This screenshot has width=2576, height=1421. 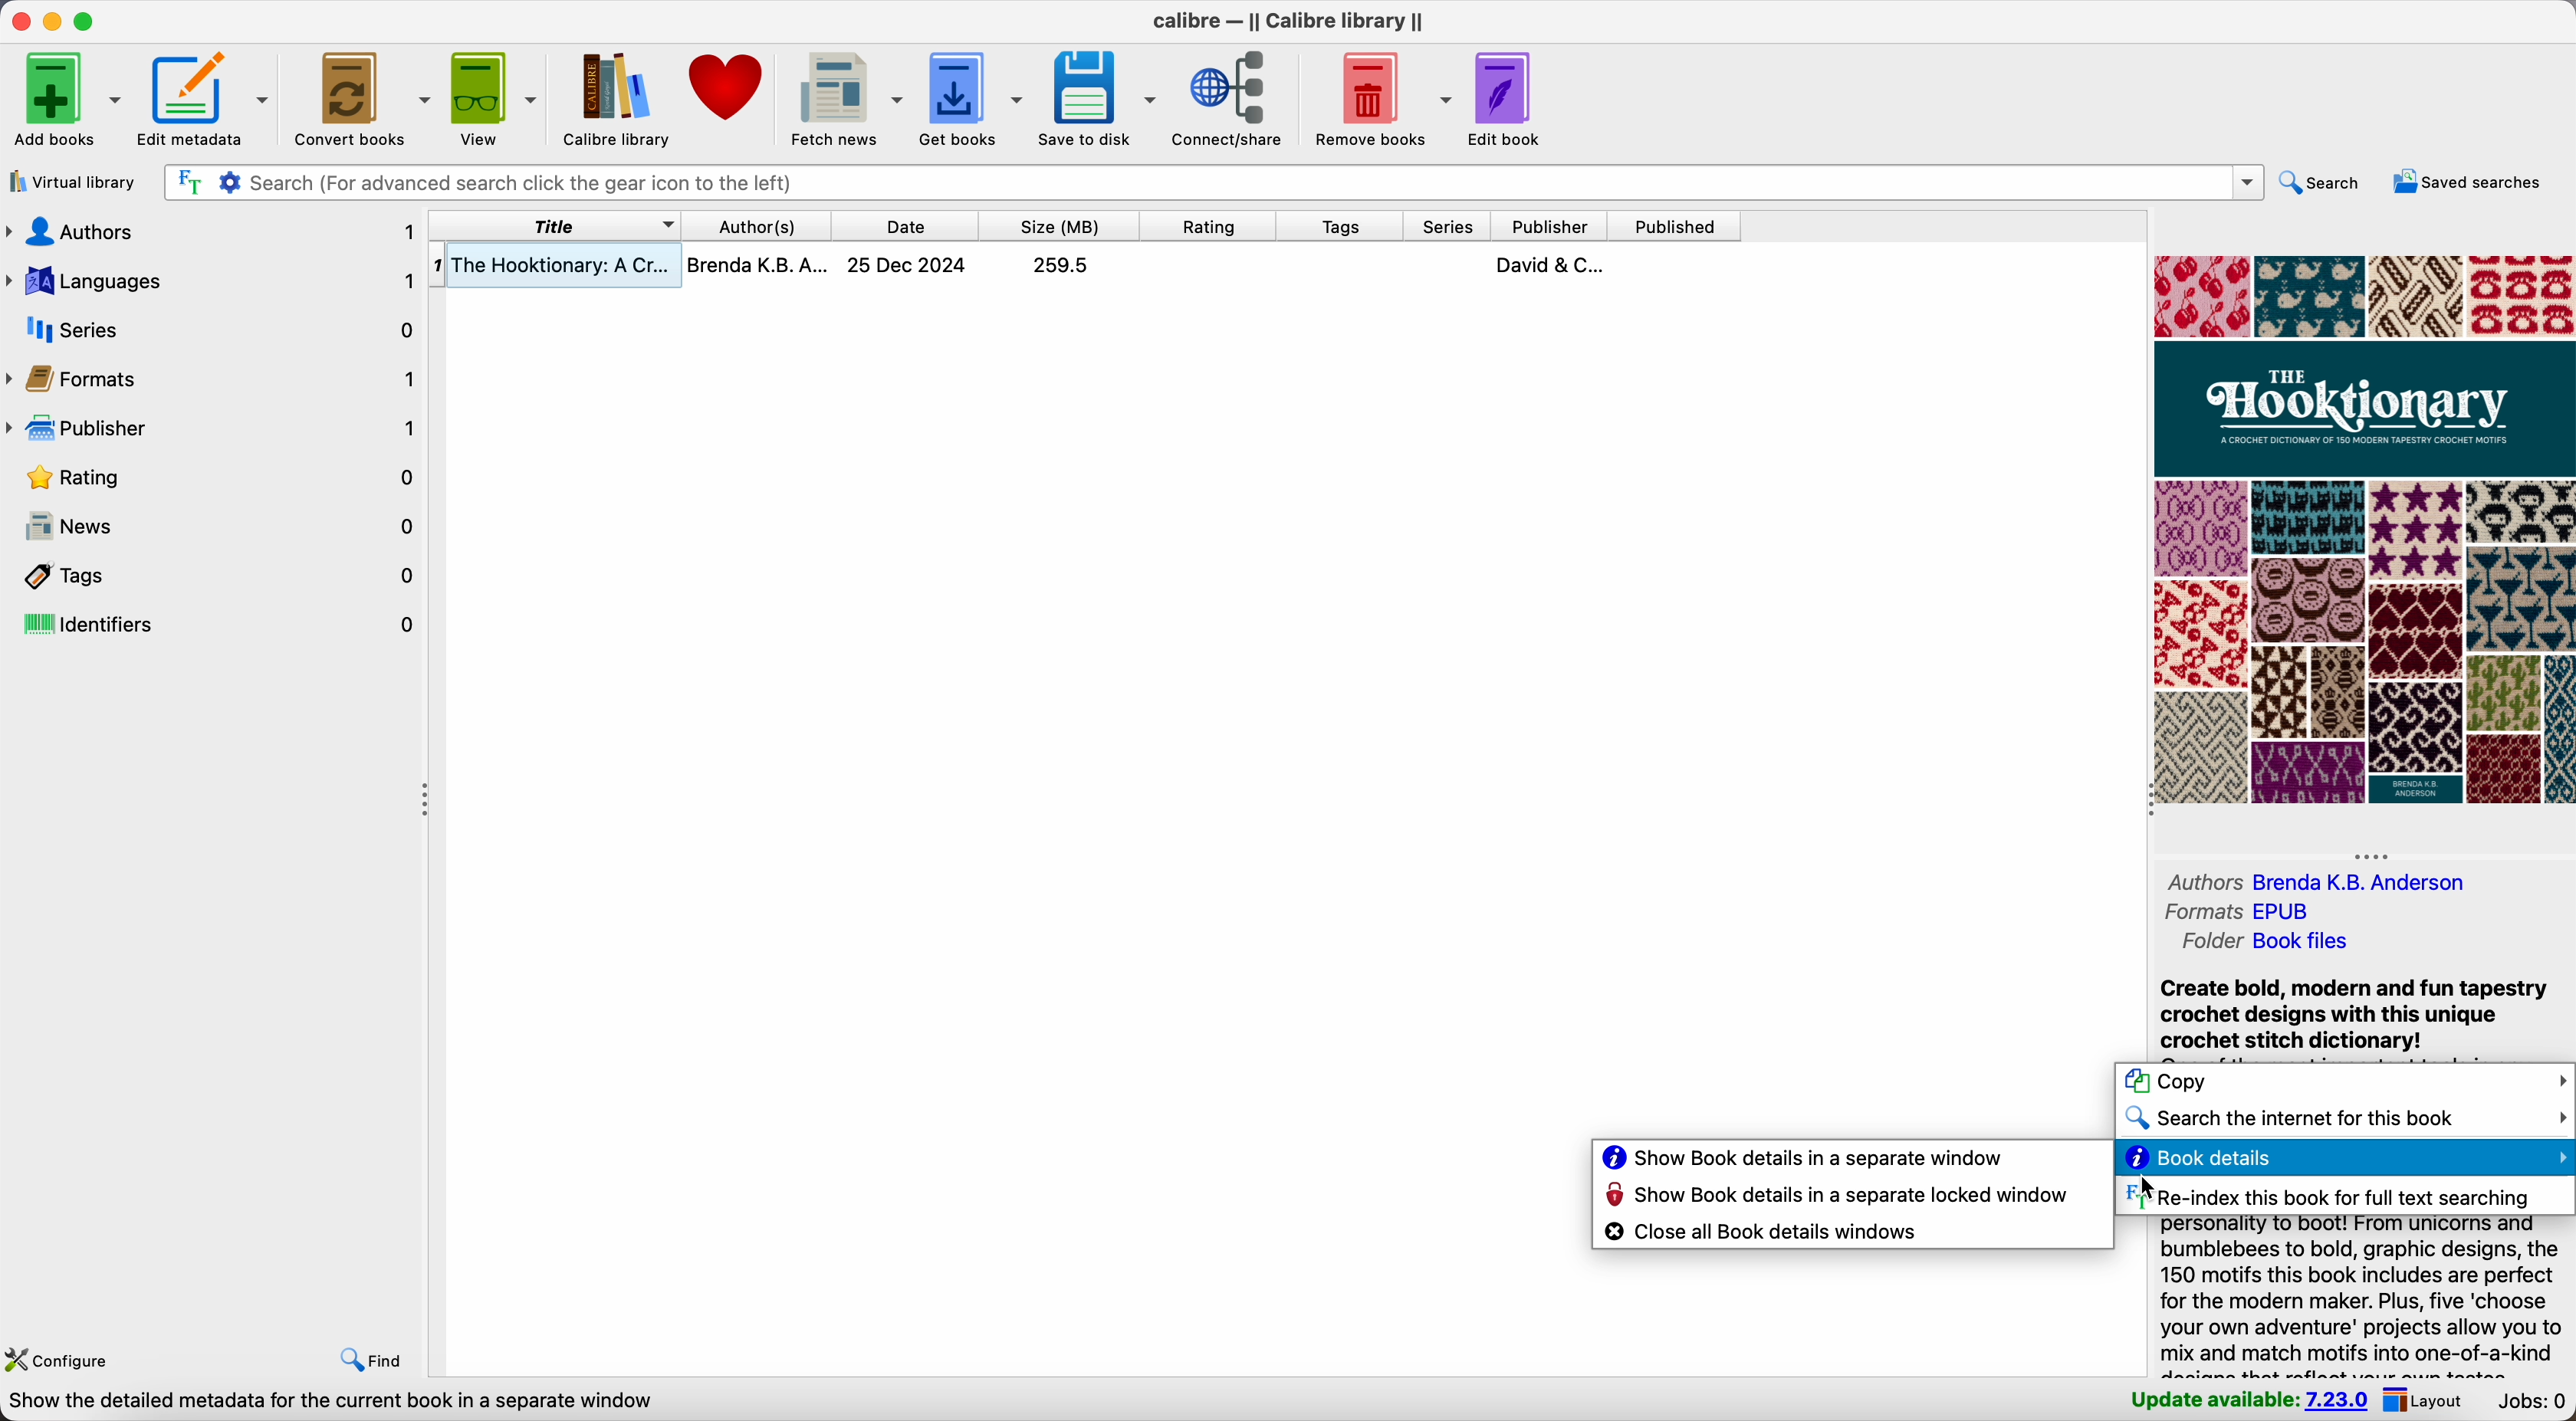 I want to click on search, so click(x=2317, y=183).